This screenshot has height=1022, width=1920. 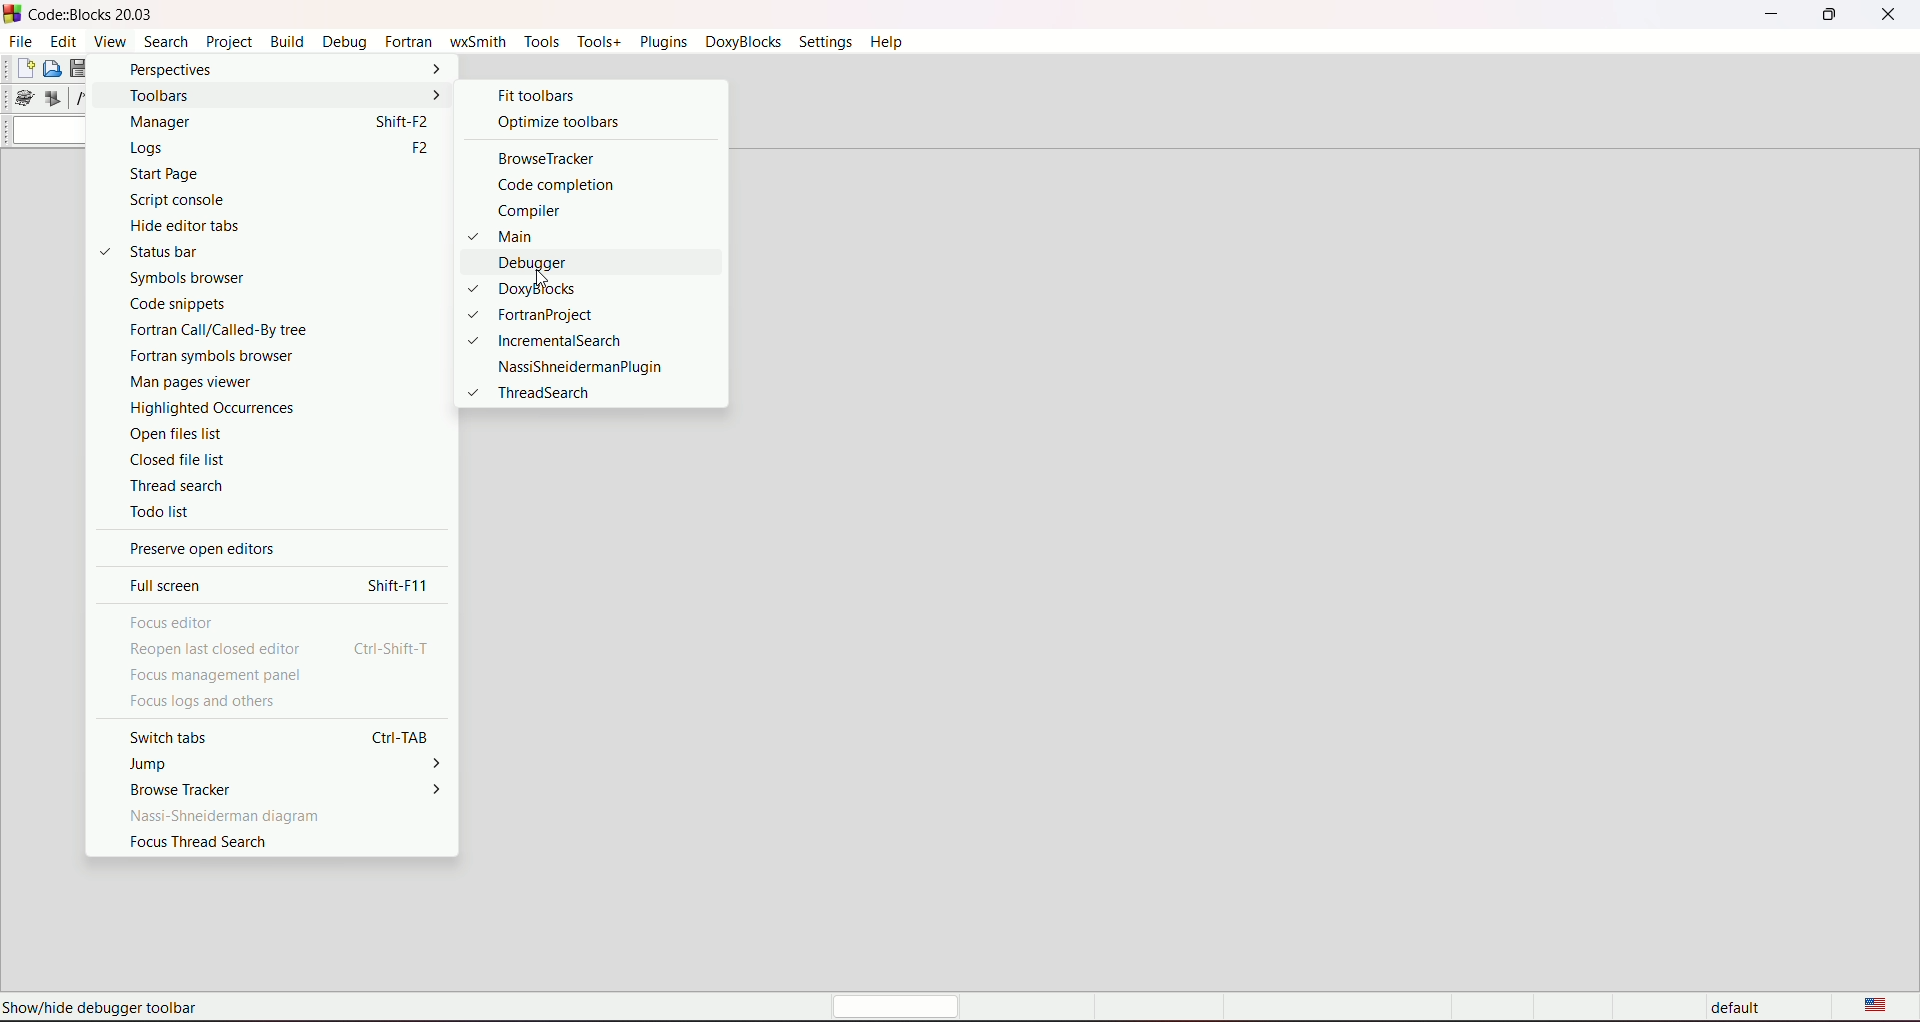 What do you see at coordinates (824, 42) in the screenshot?
I see `settings` at bounding box center [824, 42].